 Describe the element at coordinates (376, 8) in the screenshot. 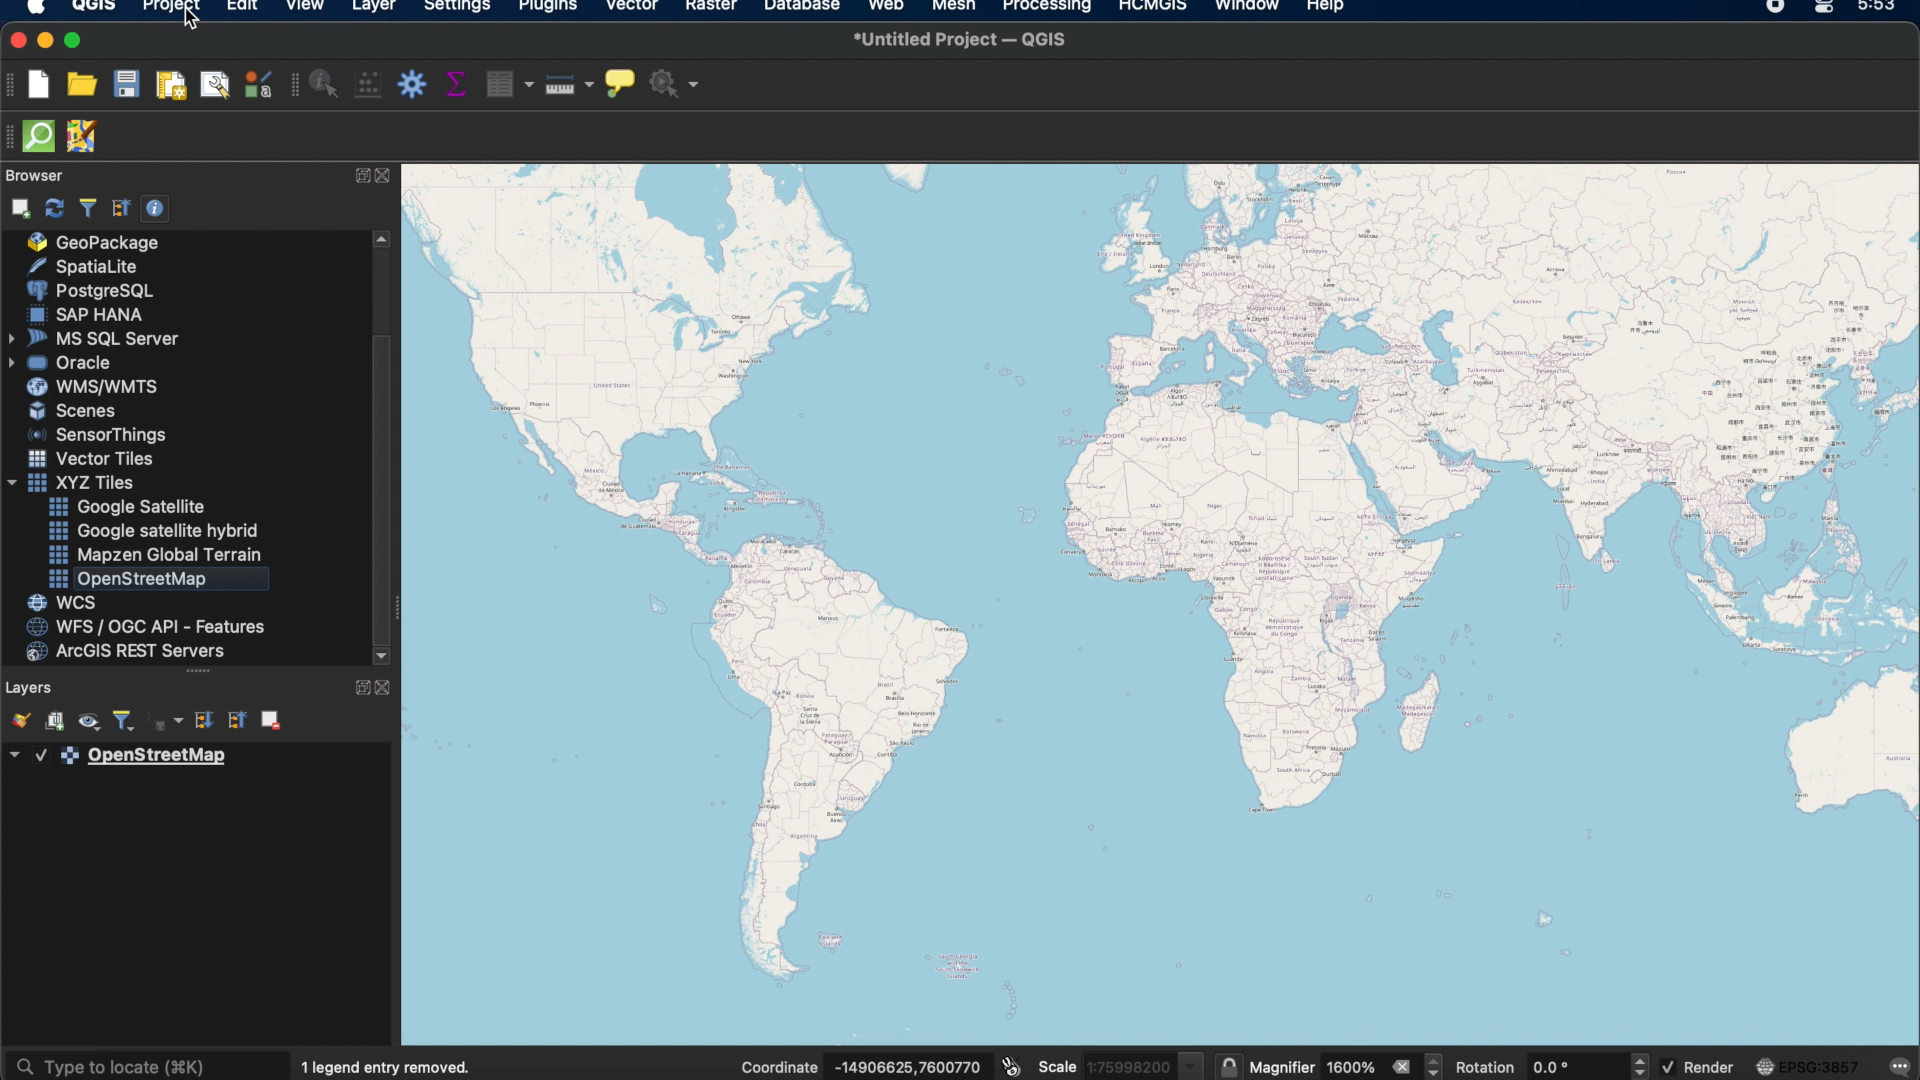

I see `layer` at that location.